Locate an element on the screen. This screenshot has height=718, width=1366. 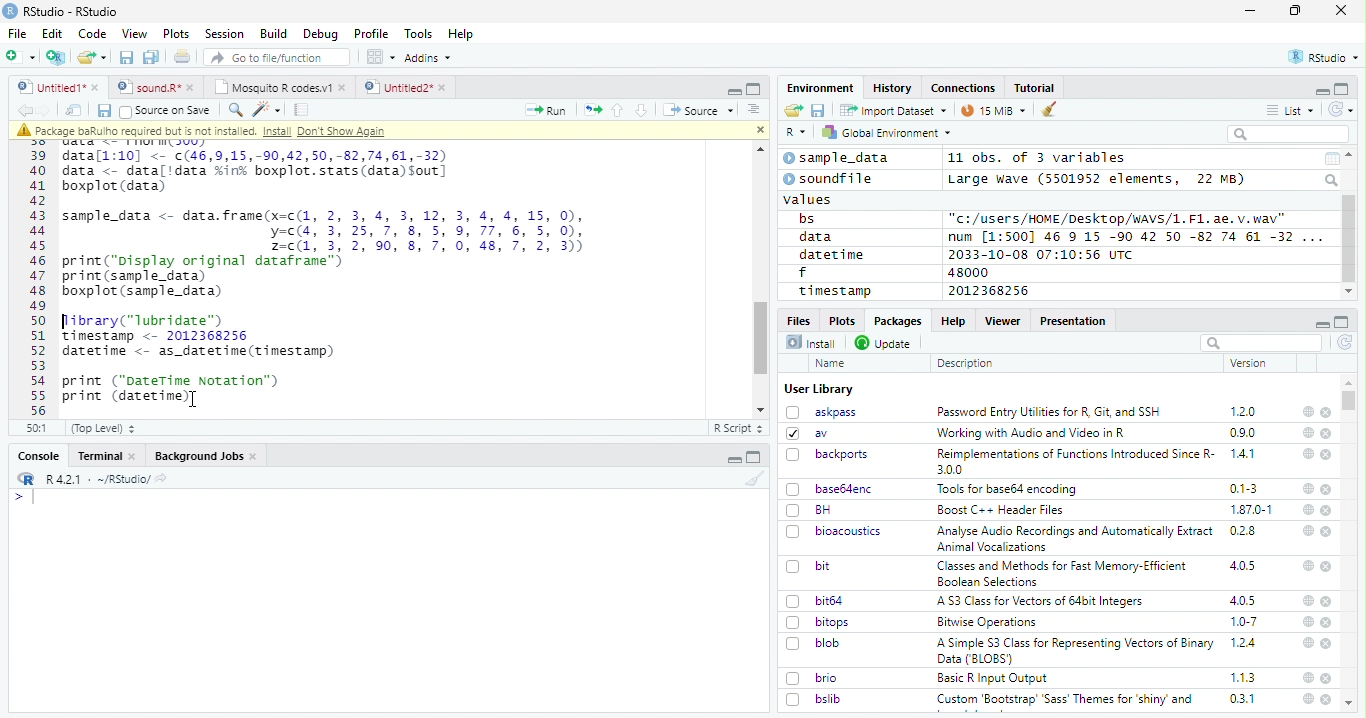
close is located at coordinates (1328, 532).